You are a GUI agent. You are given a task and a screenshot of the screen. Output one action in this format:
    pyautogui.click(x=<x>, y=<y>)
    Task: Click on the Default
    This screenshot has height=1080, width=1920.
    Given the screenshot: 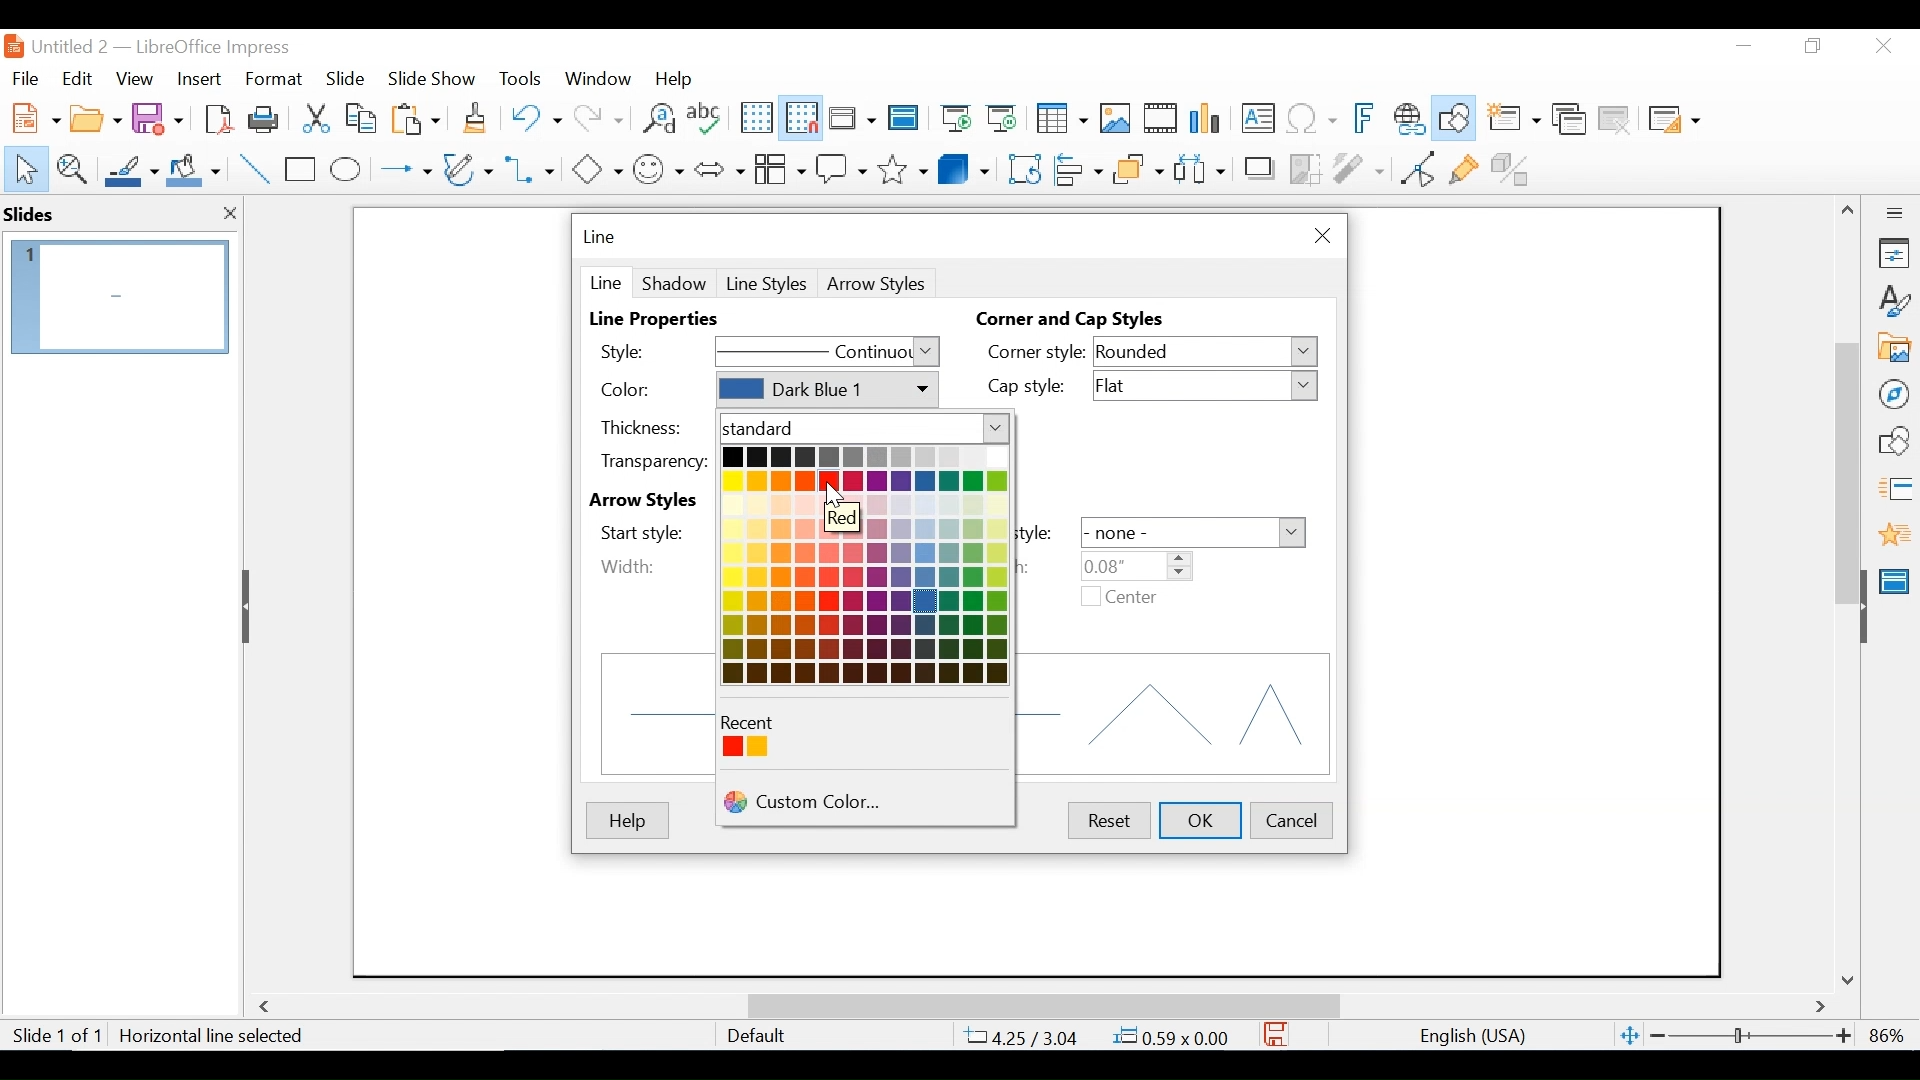 What is the action you would take?
    pyautogui.click(x=755, y=1036)
    